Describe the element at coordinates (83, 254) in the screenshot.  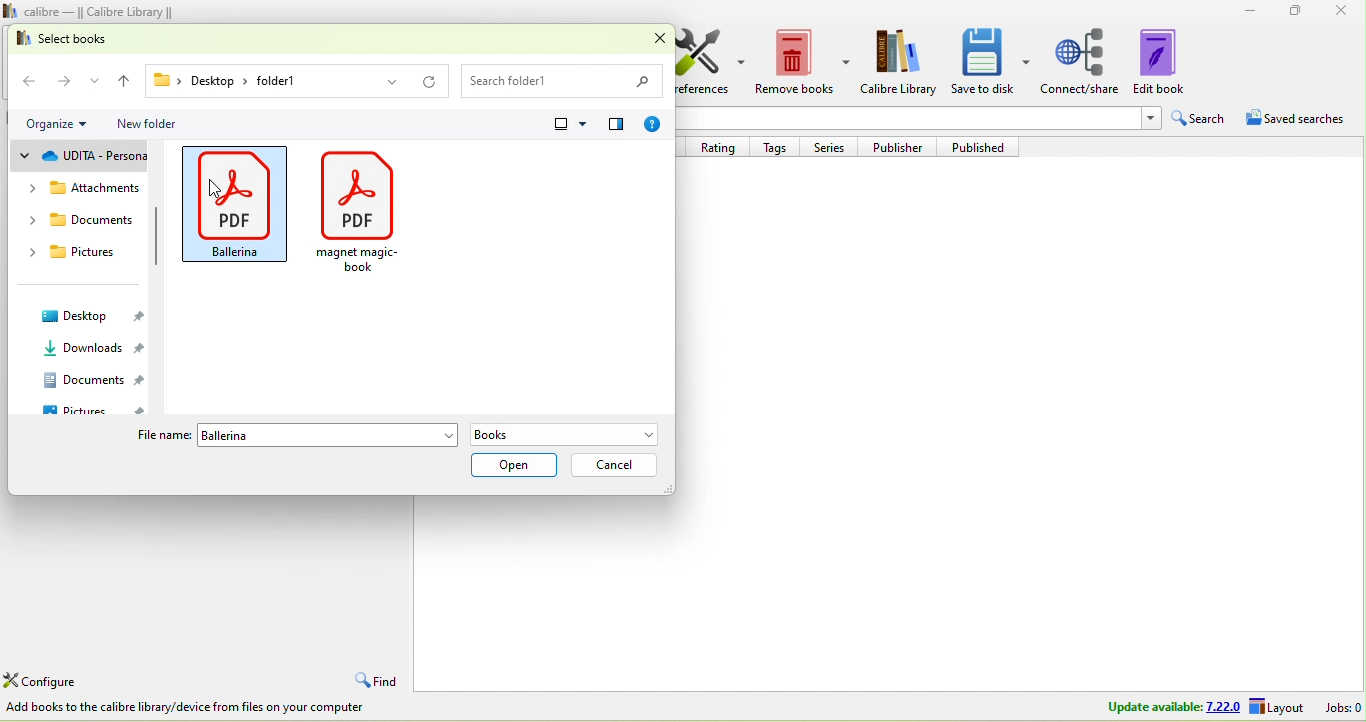
I see `pictures` at that location.